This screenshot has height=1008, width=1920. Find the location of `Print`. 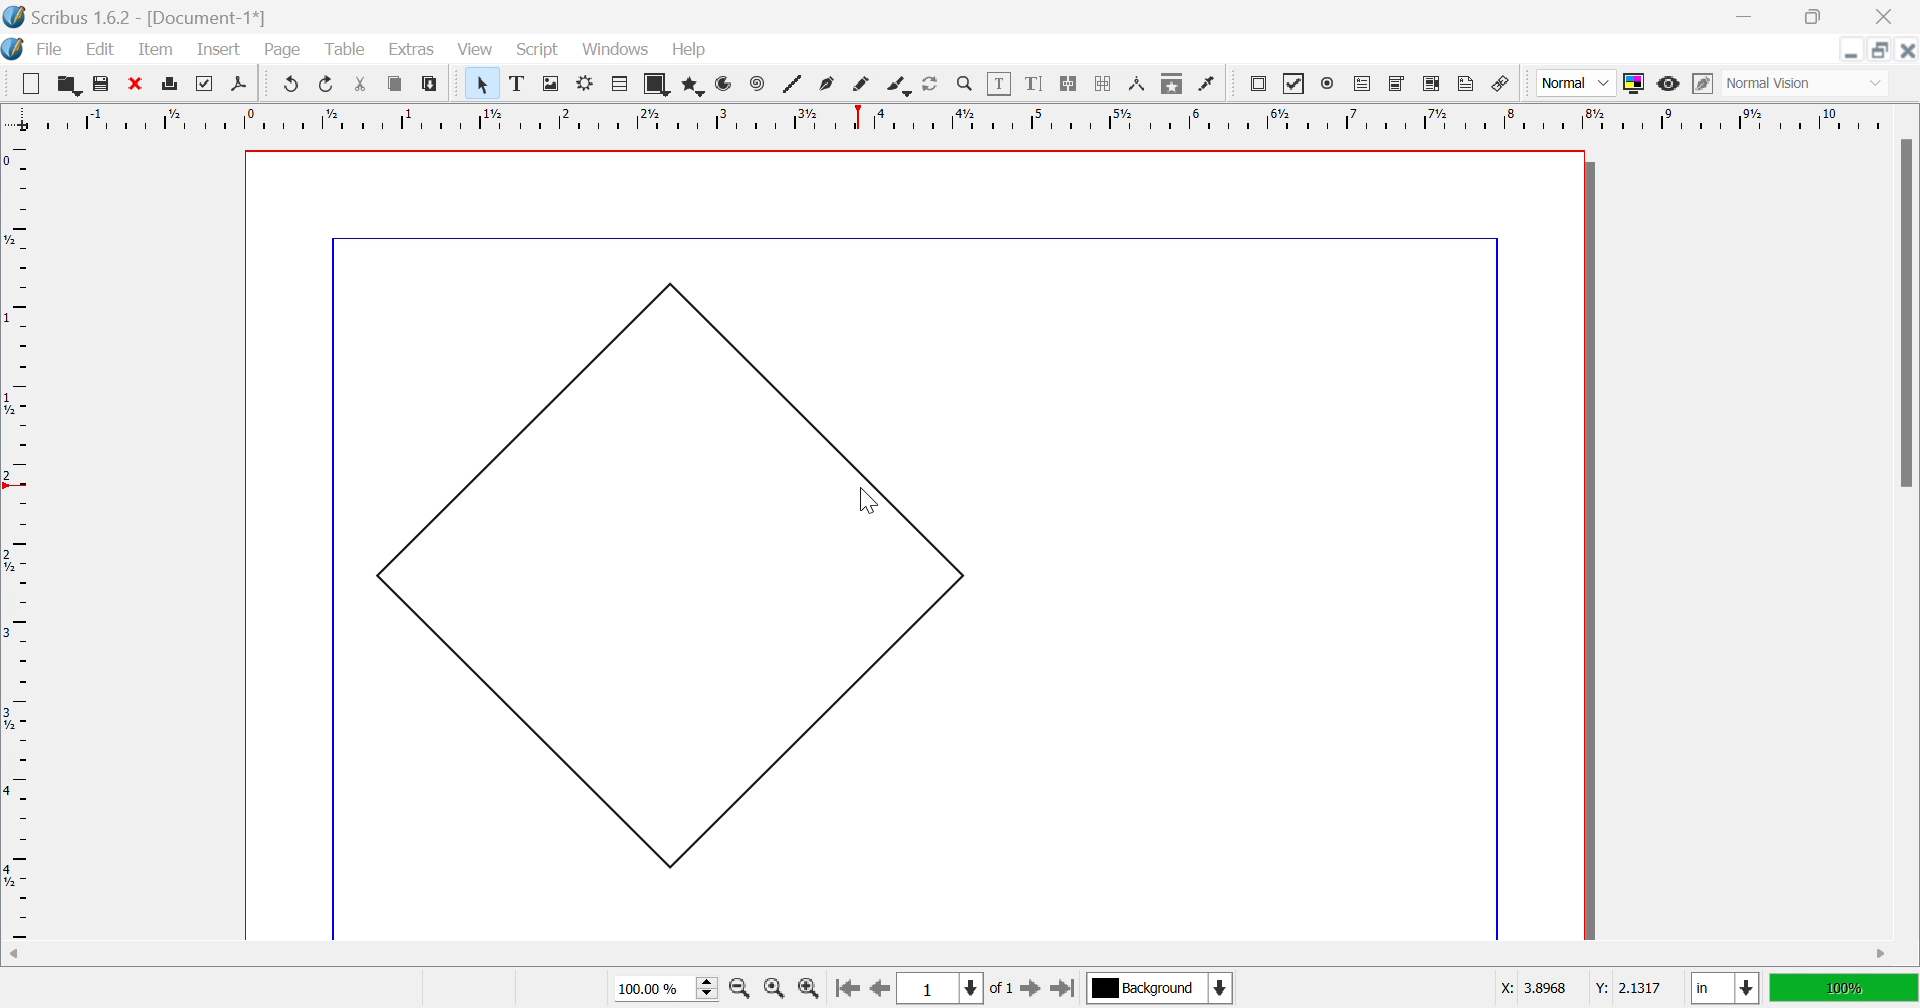

Print is located at coordinates (172, 84).